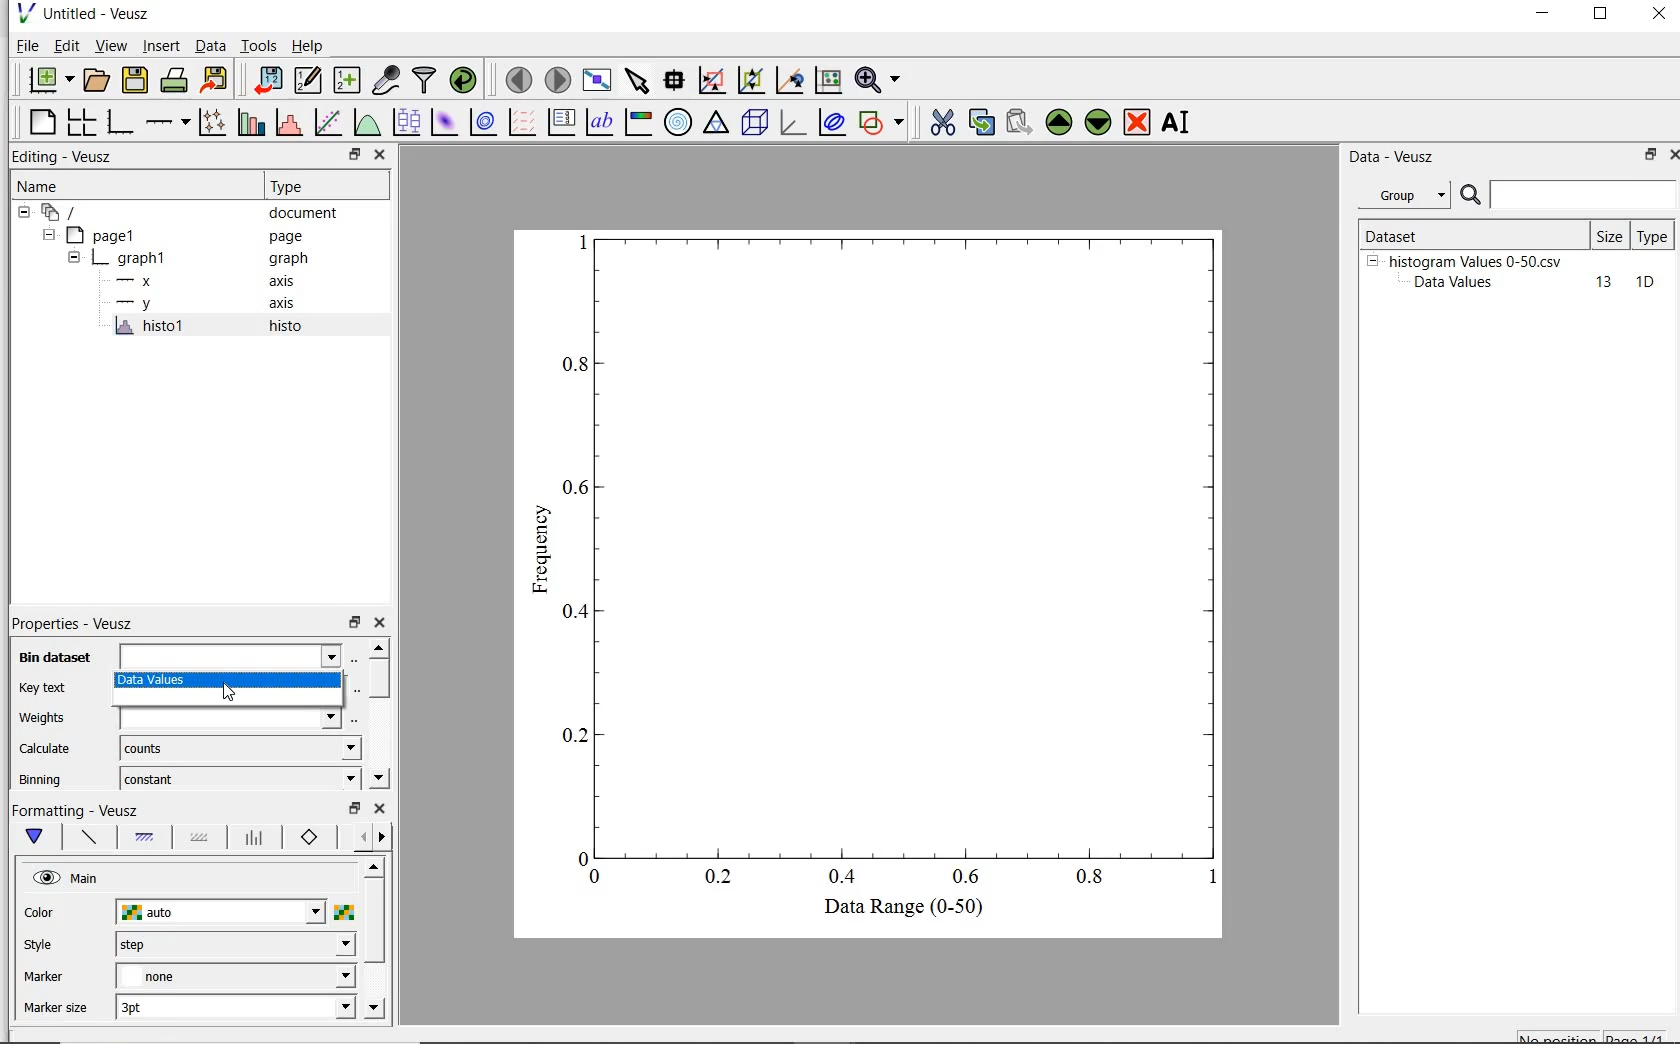 The height and width of the screenshot is (1044, 1680). Describe the element at coordinates (296, 237) in the screenshot. I see `page` at that location.